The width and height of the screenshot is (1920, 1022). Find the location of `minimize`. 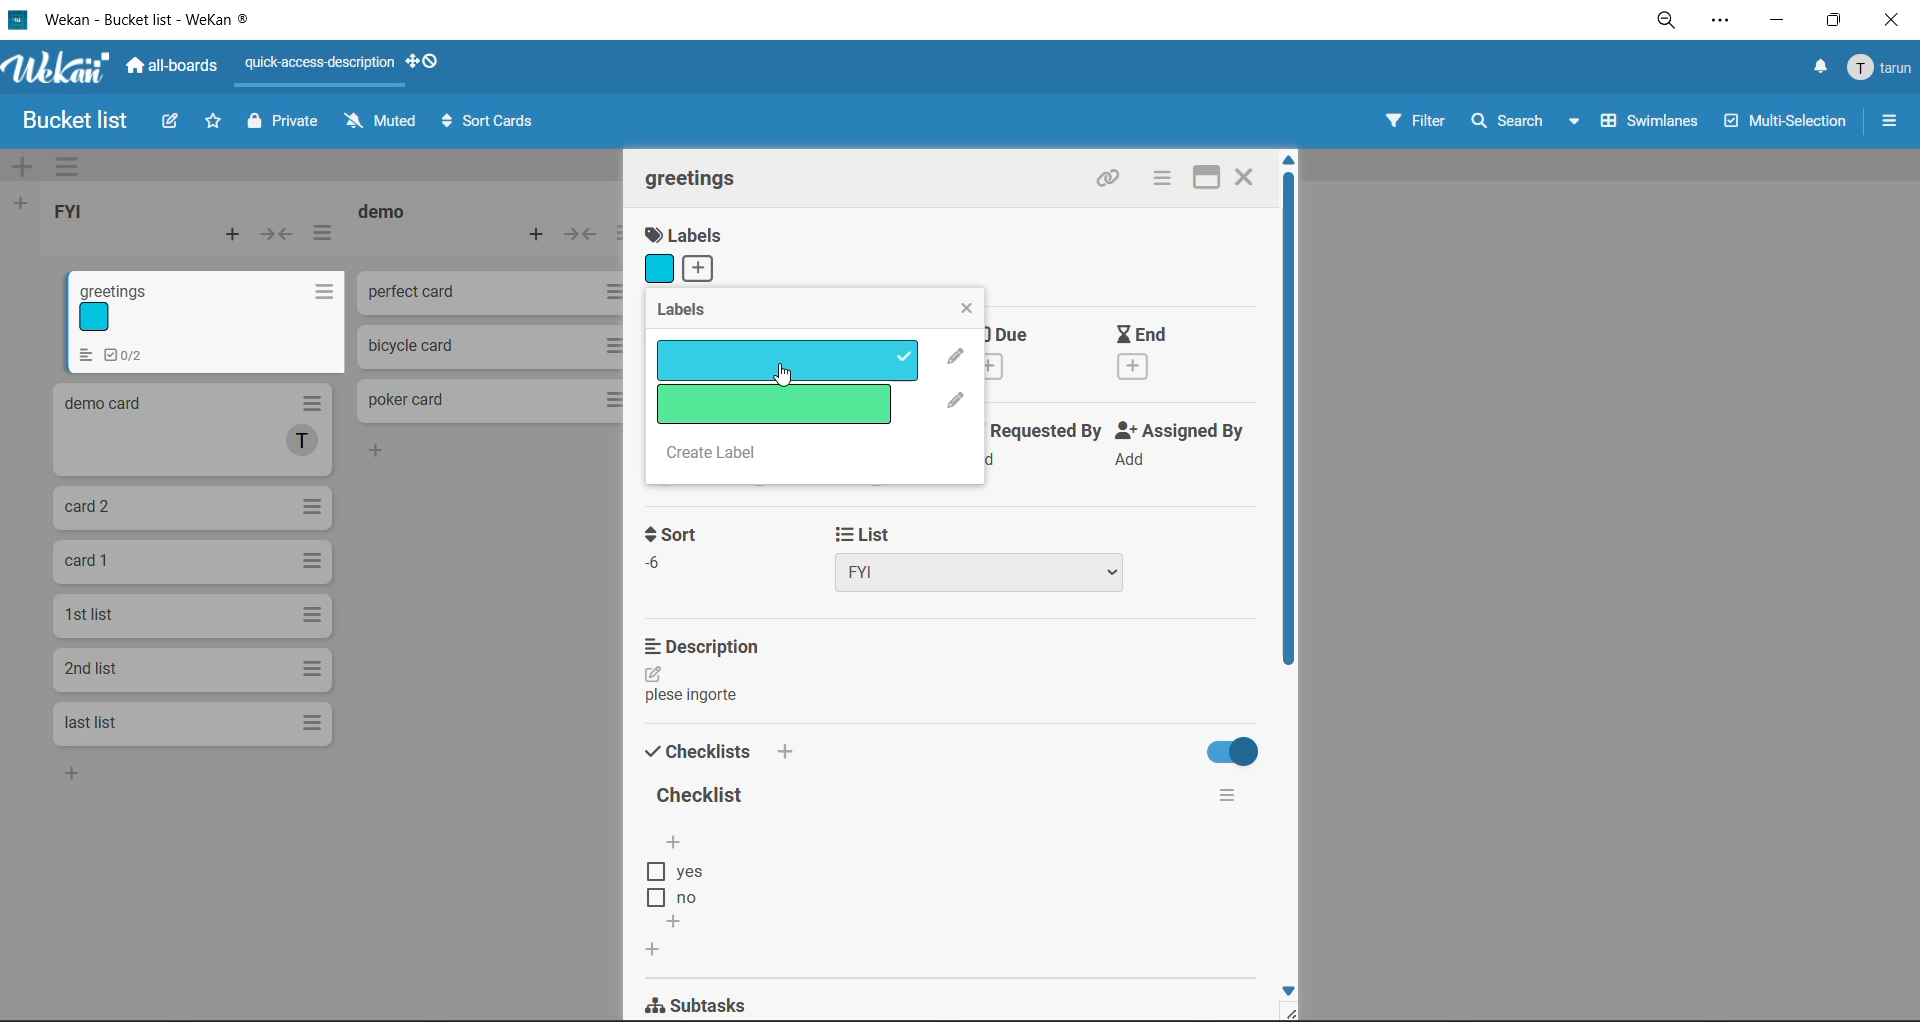

minimize is located at coordinates (1780, 23).